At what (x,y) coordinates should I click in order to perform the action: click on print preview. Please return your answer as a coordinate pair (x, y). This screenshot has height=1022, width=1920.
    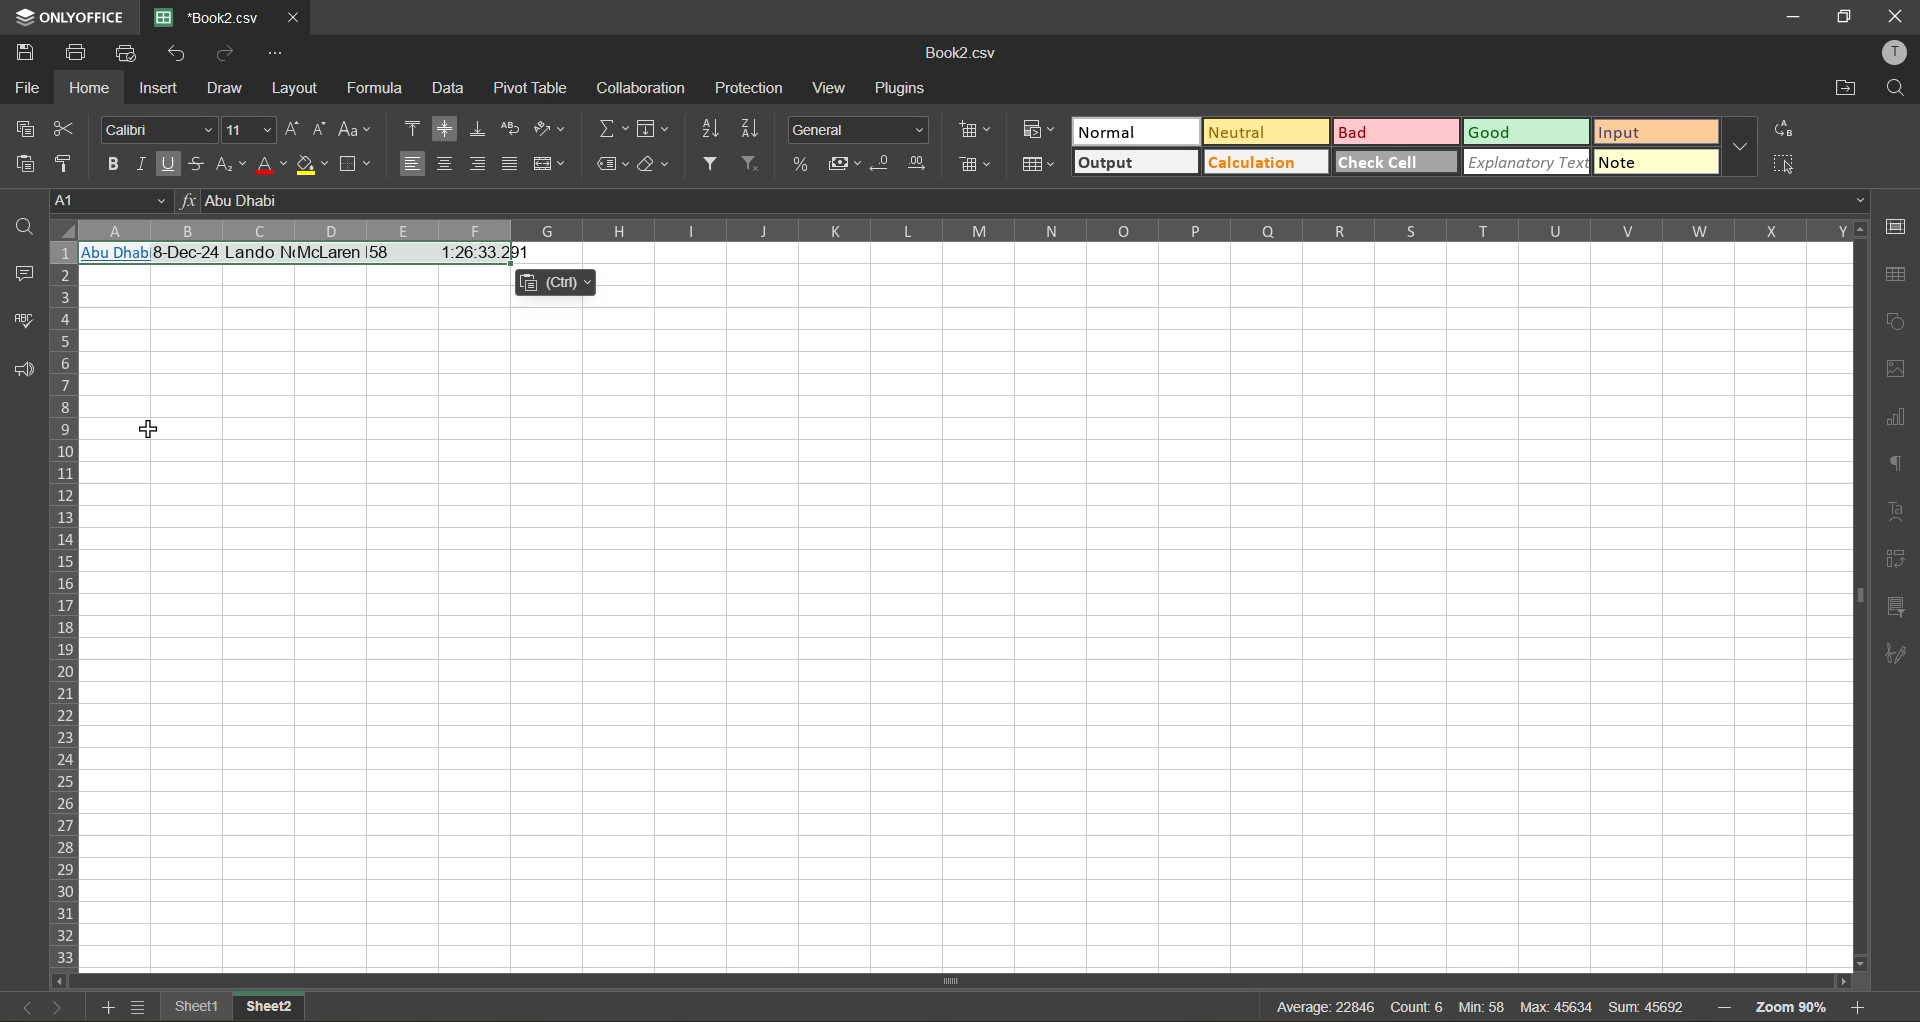
    Looking at the image, I should click on (130, 53).